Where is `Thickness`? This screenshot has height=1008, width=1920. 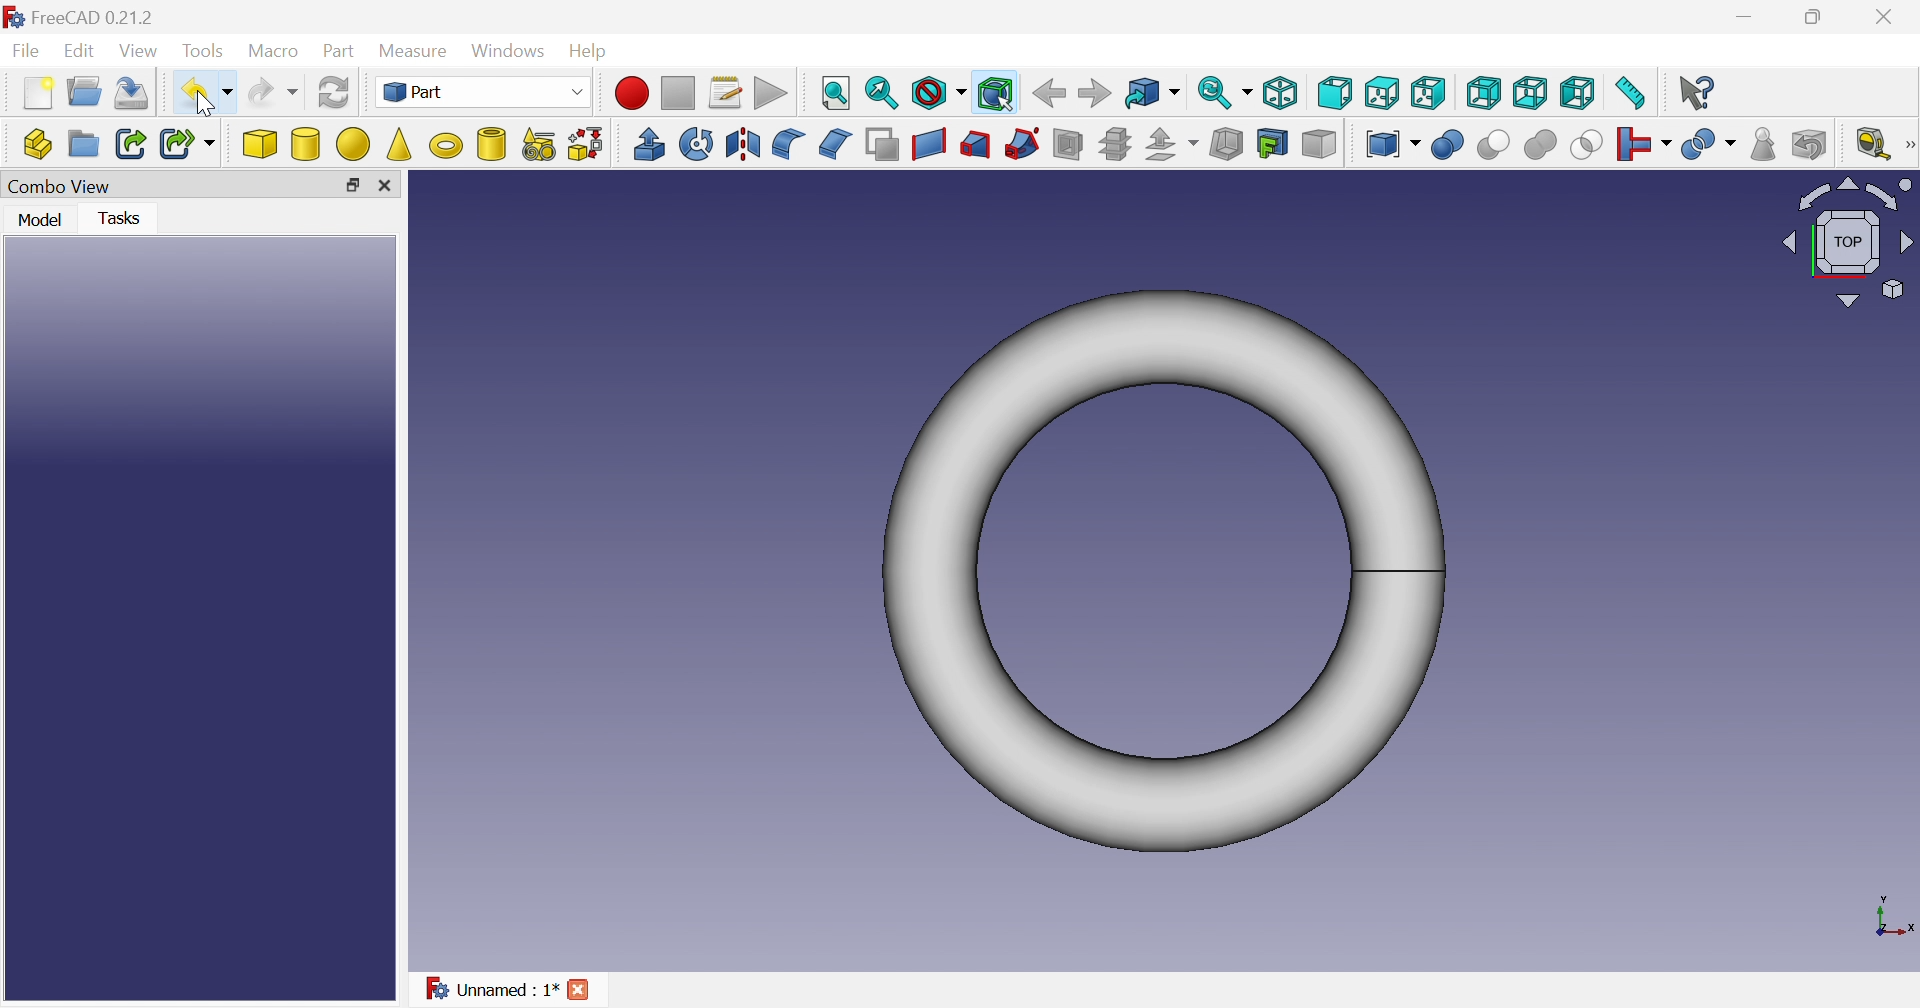 Thickness is located at coordinates (1228, 143).